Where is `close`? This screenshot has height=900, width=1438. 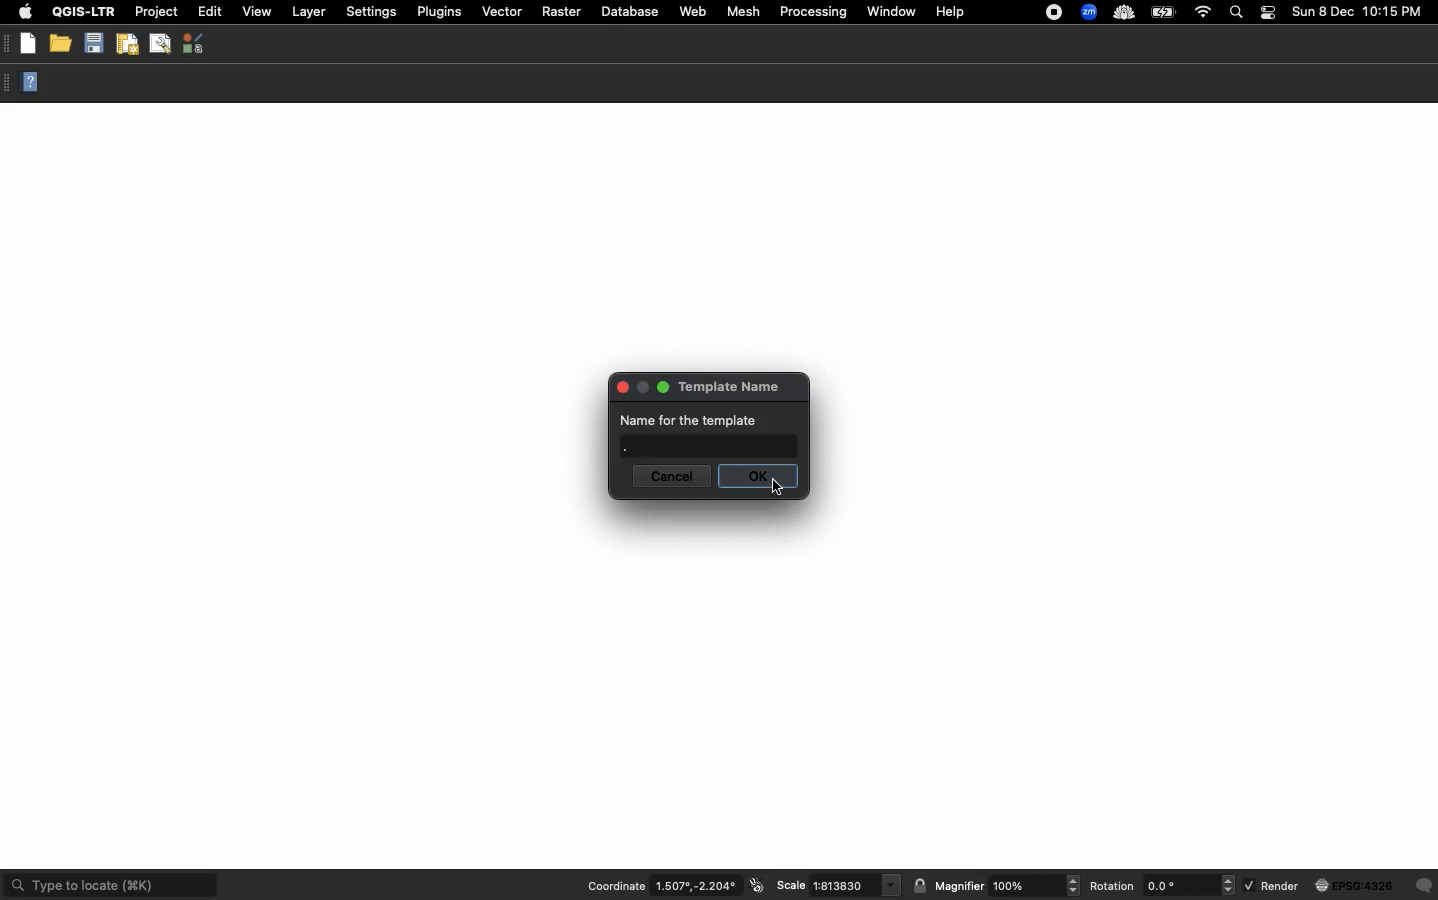 close is located at coordinates (624, 388).